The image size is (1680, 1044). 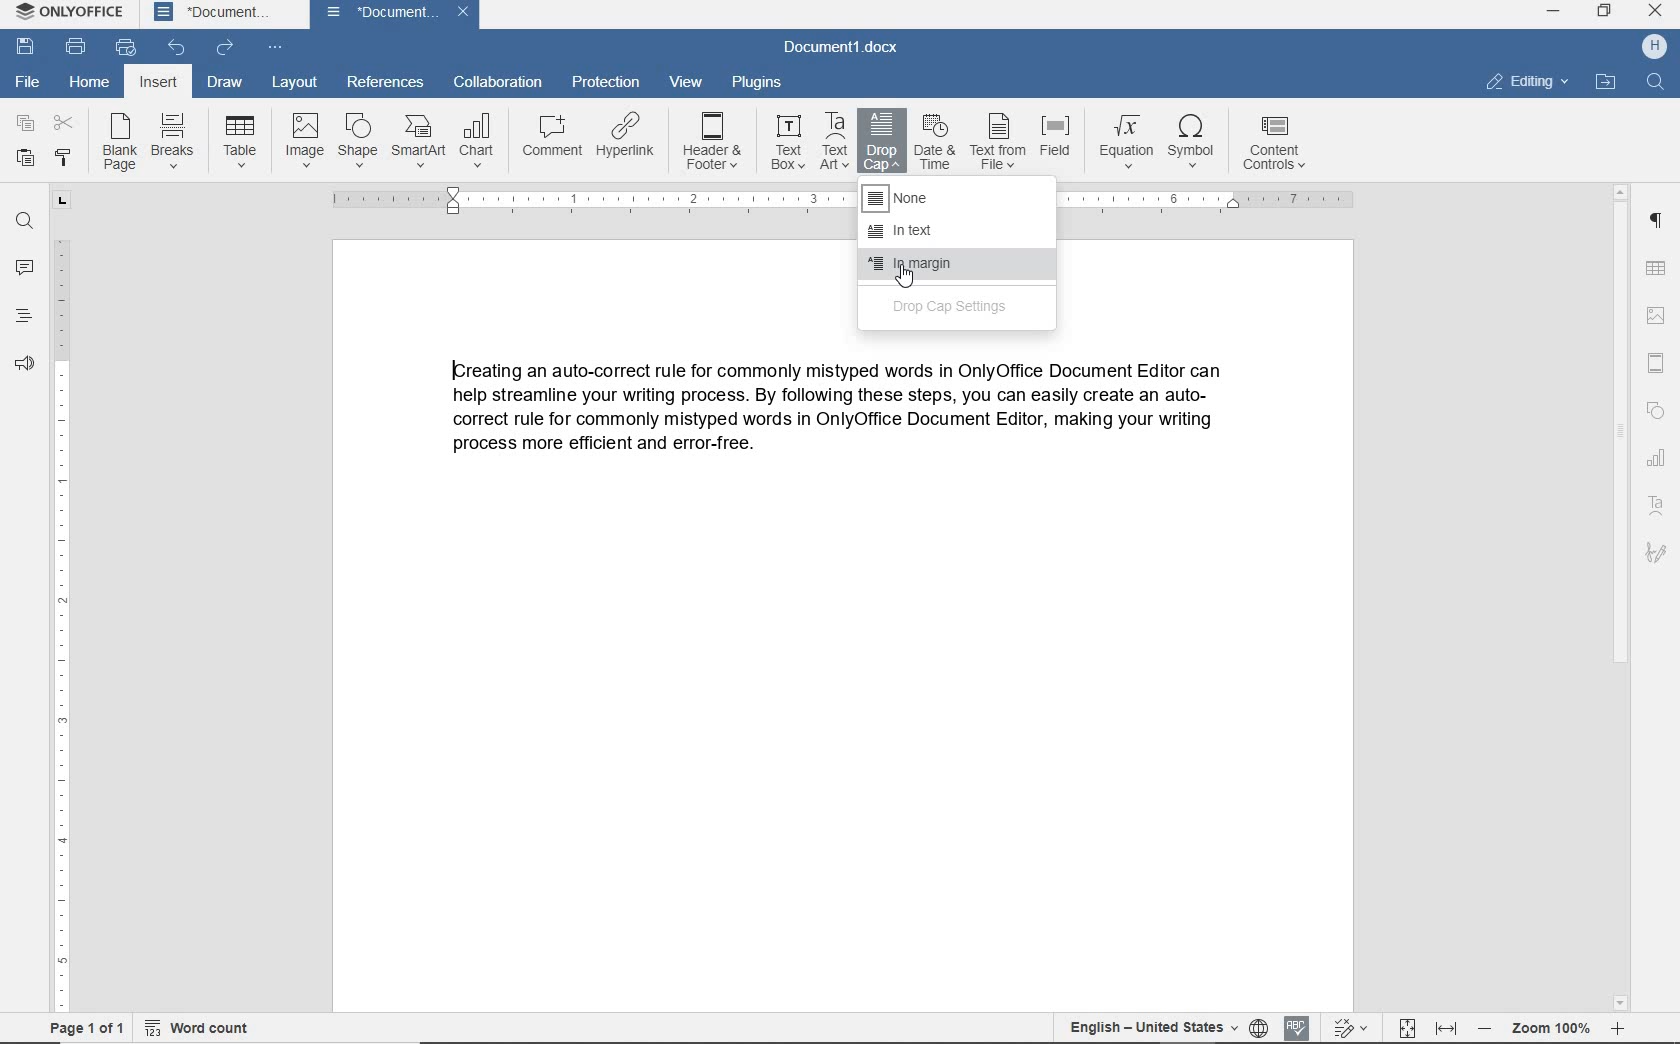 What do you see at coordinates (933, 143) in the screenshot?
I see `date & time` at bounding box center [933, 143].